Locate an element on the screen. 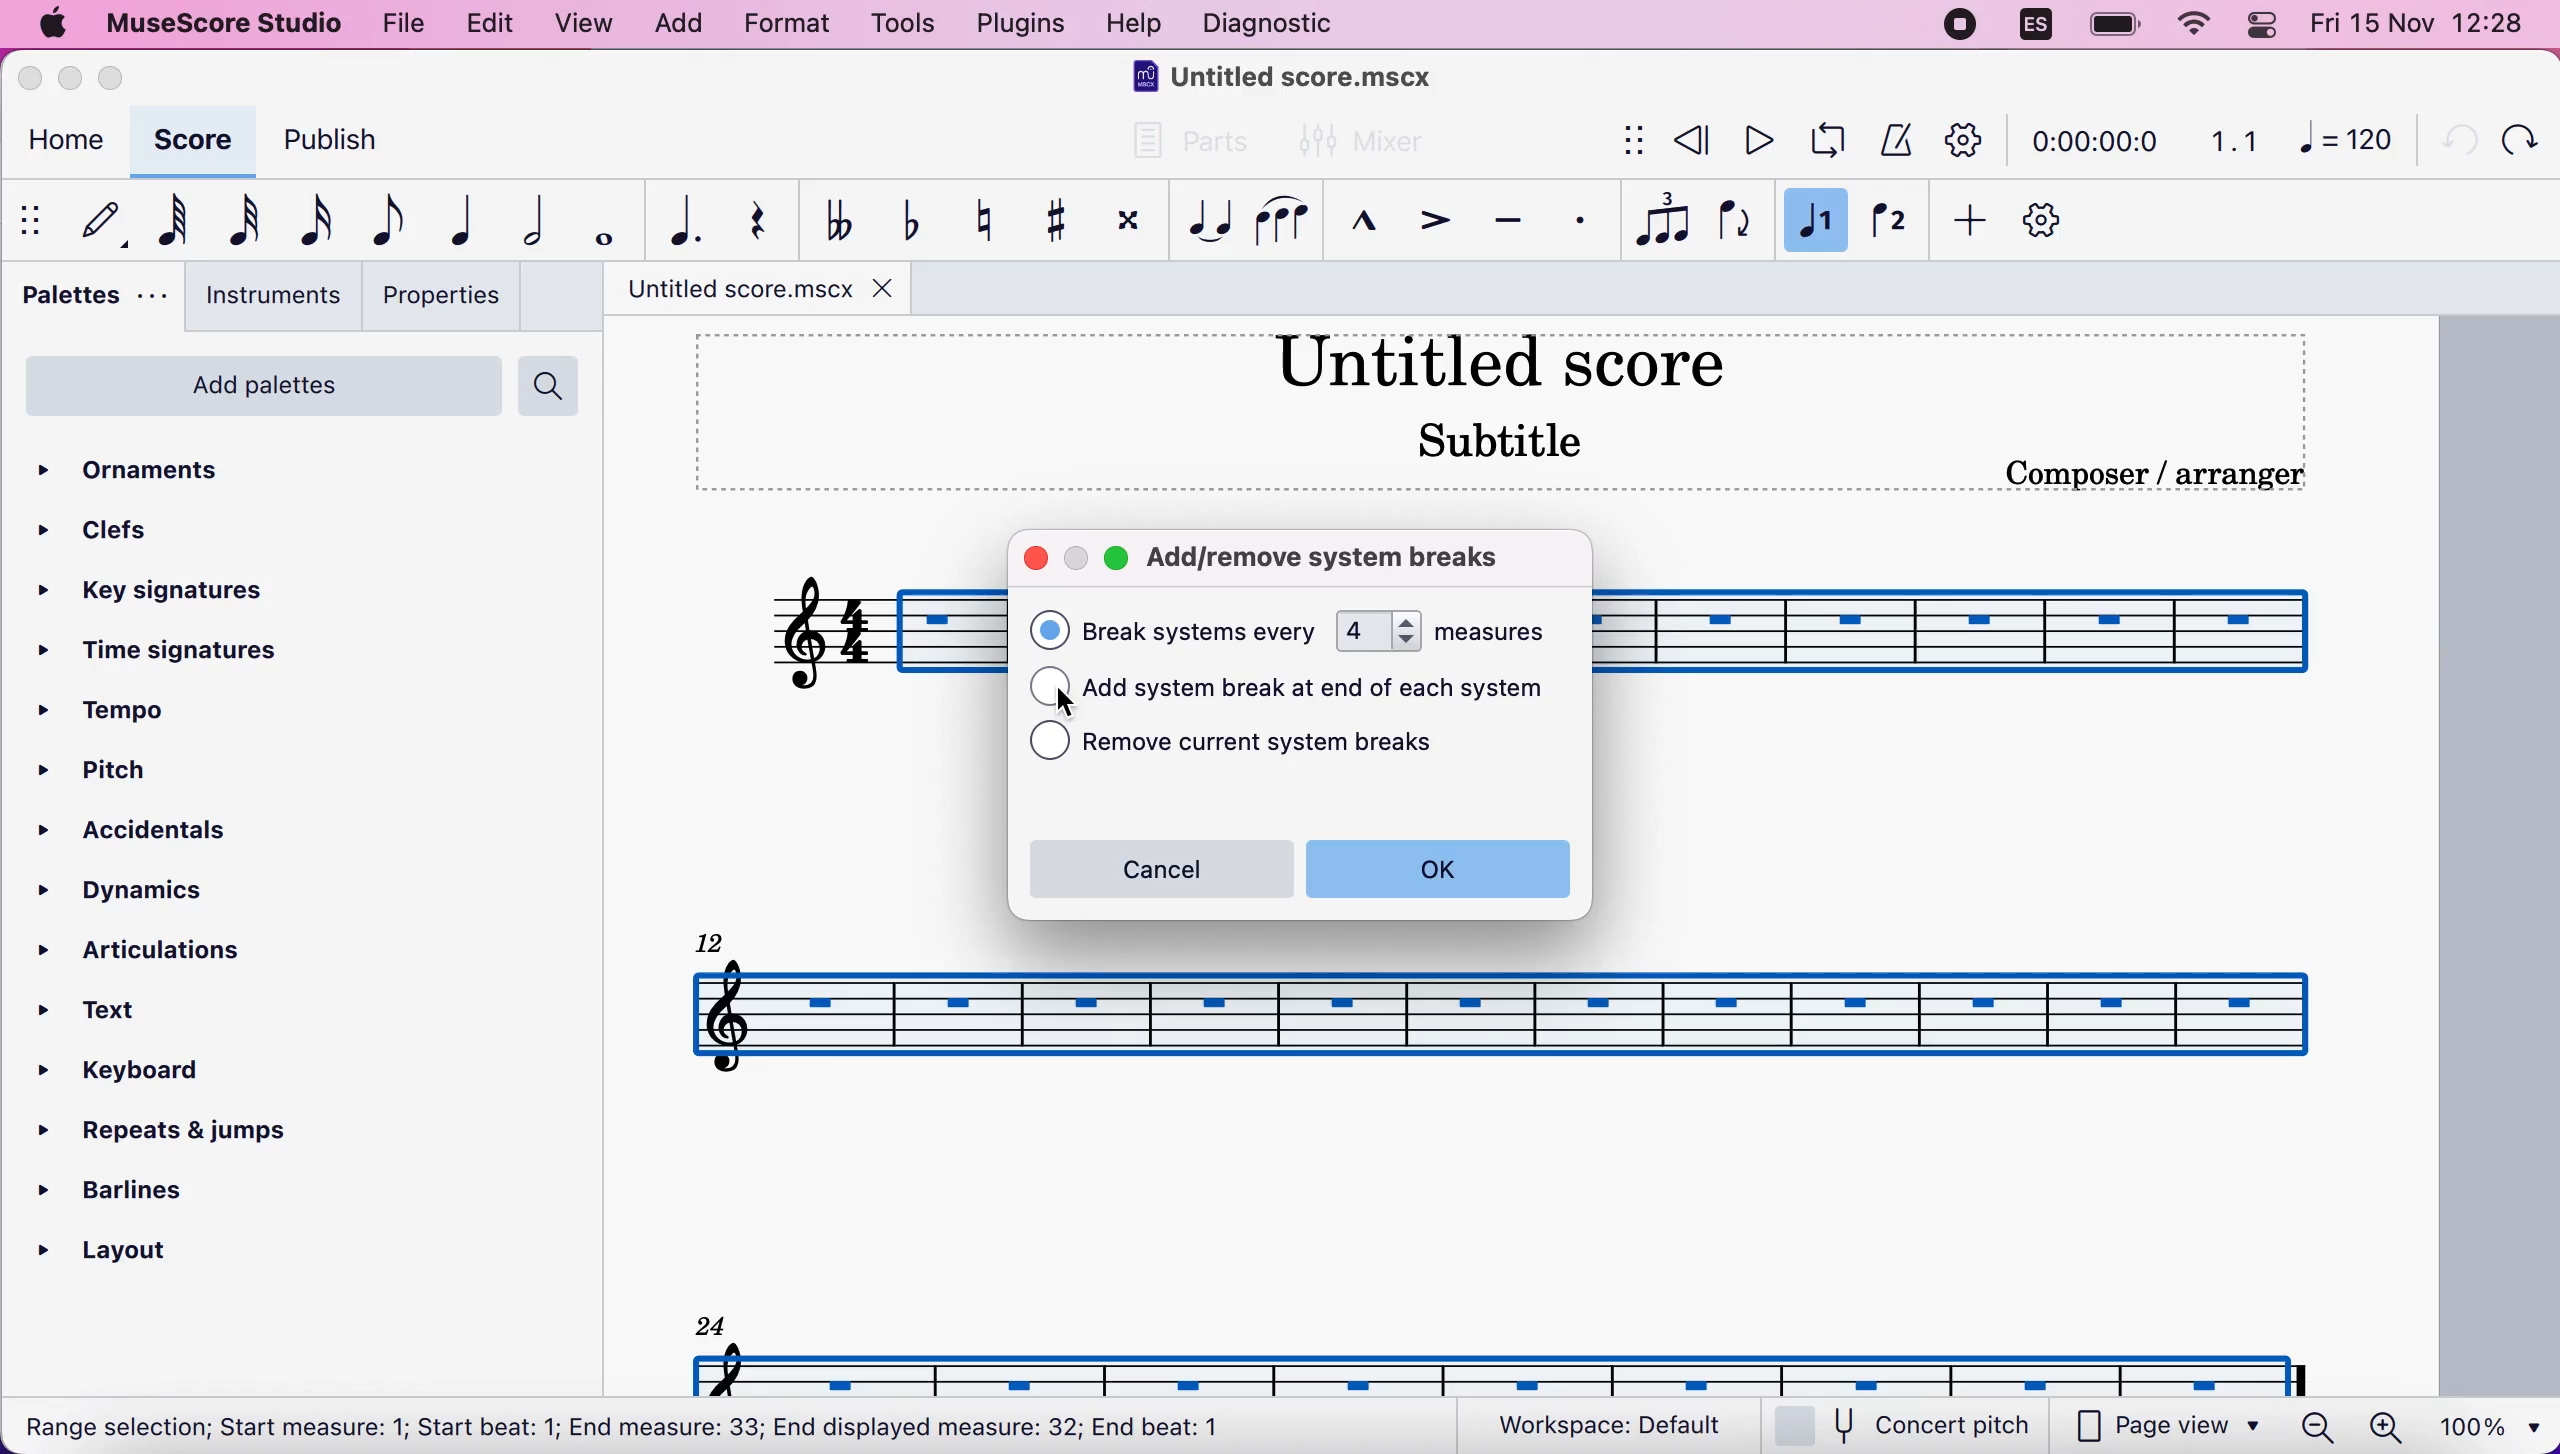  24 is located at coordinates (711, 1323).